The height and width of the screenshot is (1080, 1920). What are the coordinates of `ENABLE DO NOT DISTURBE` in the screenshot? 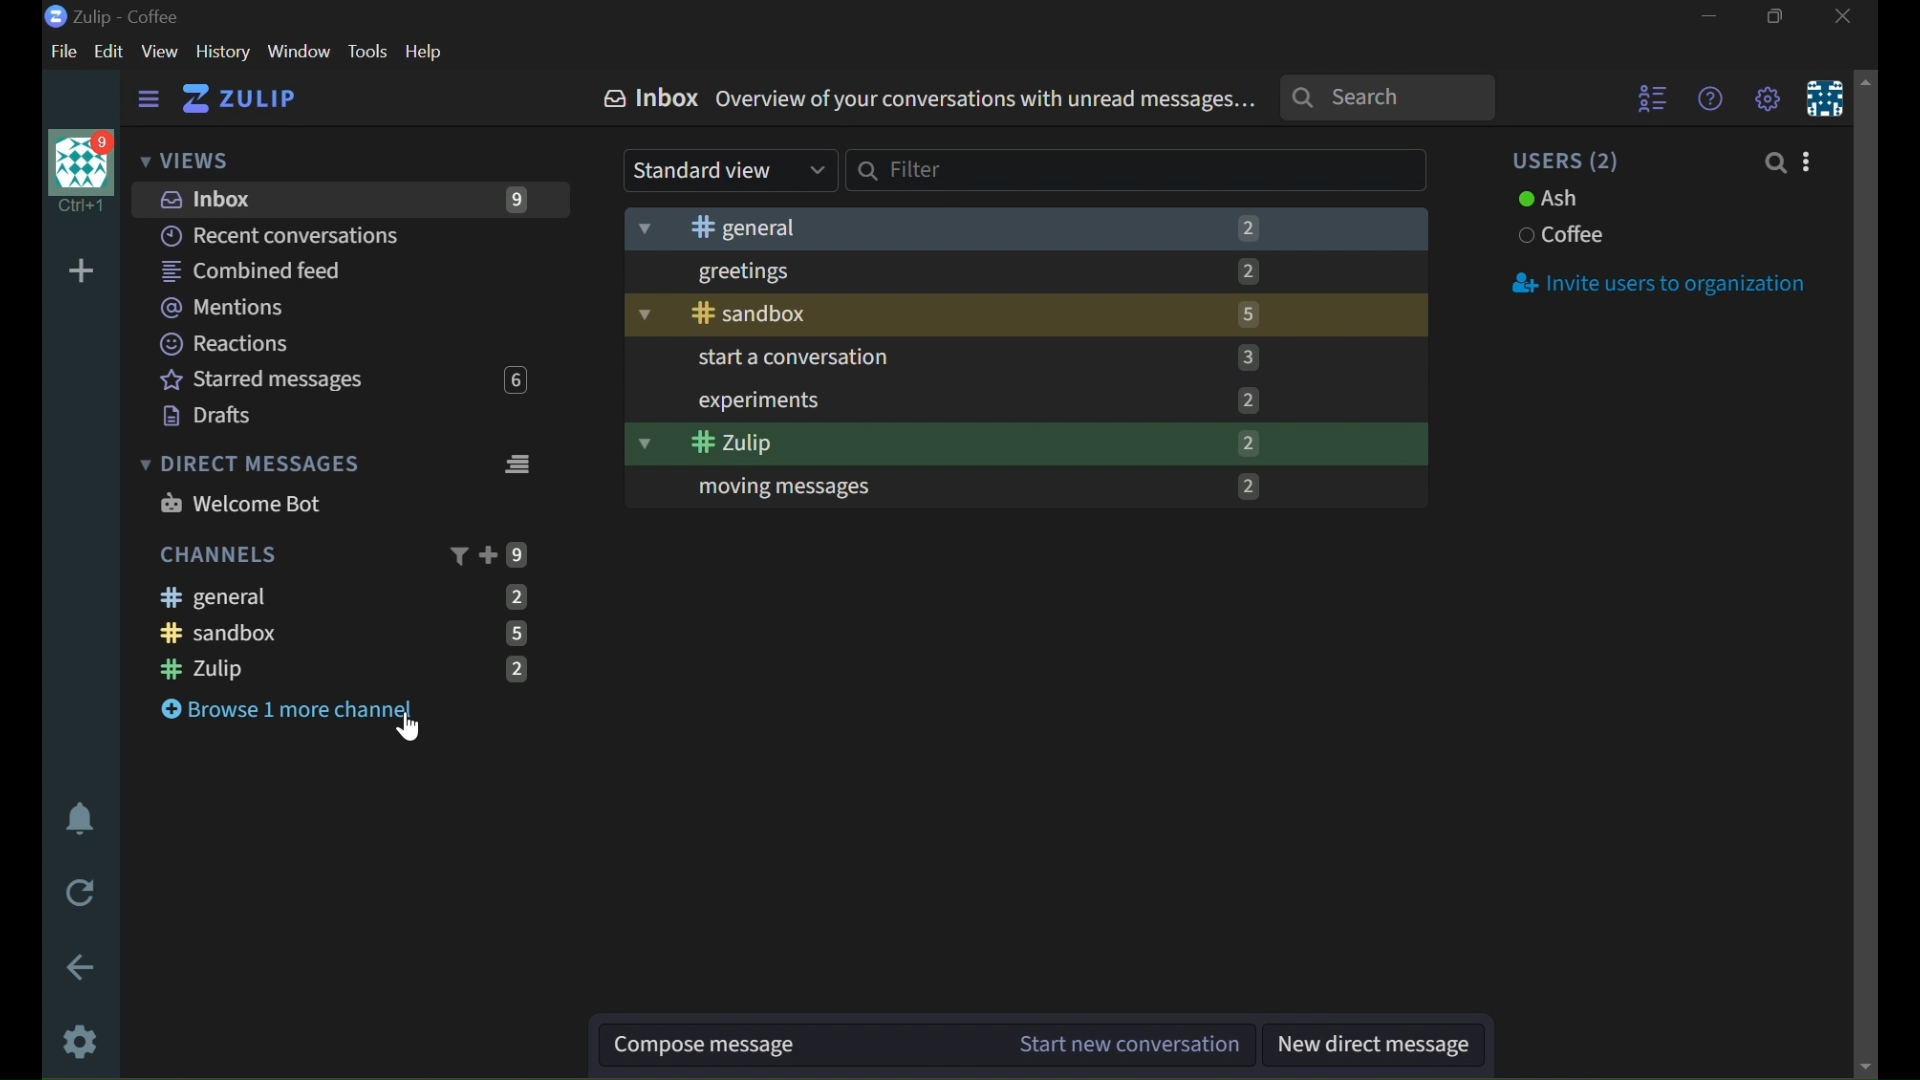 It's located at (80, 821).